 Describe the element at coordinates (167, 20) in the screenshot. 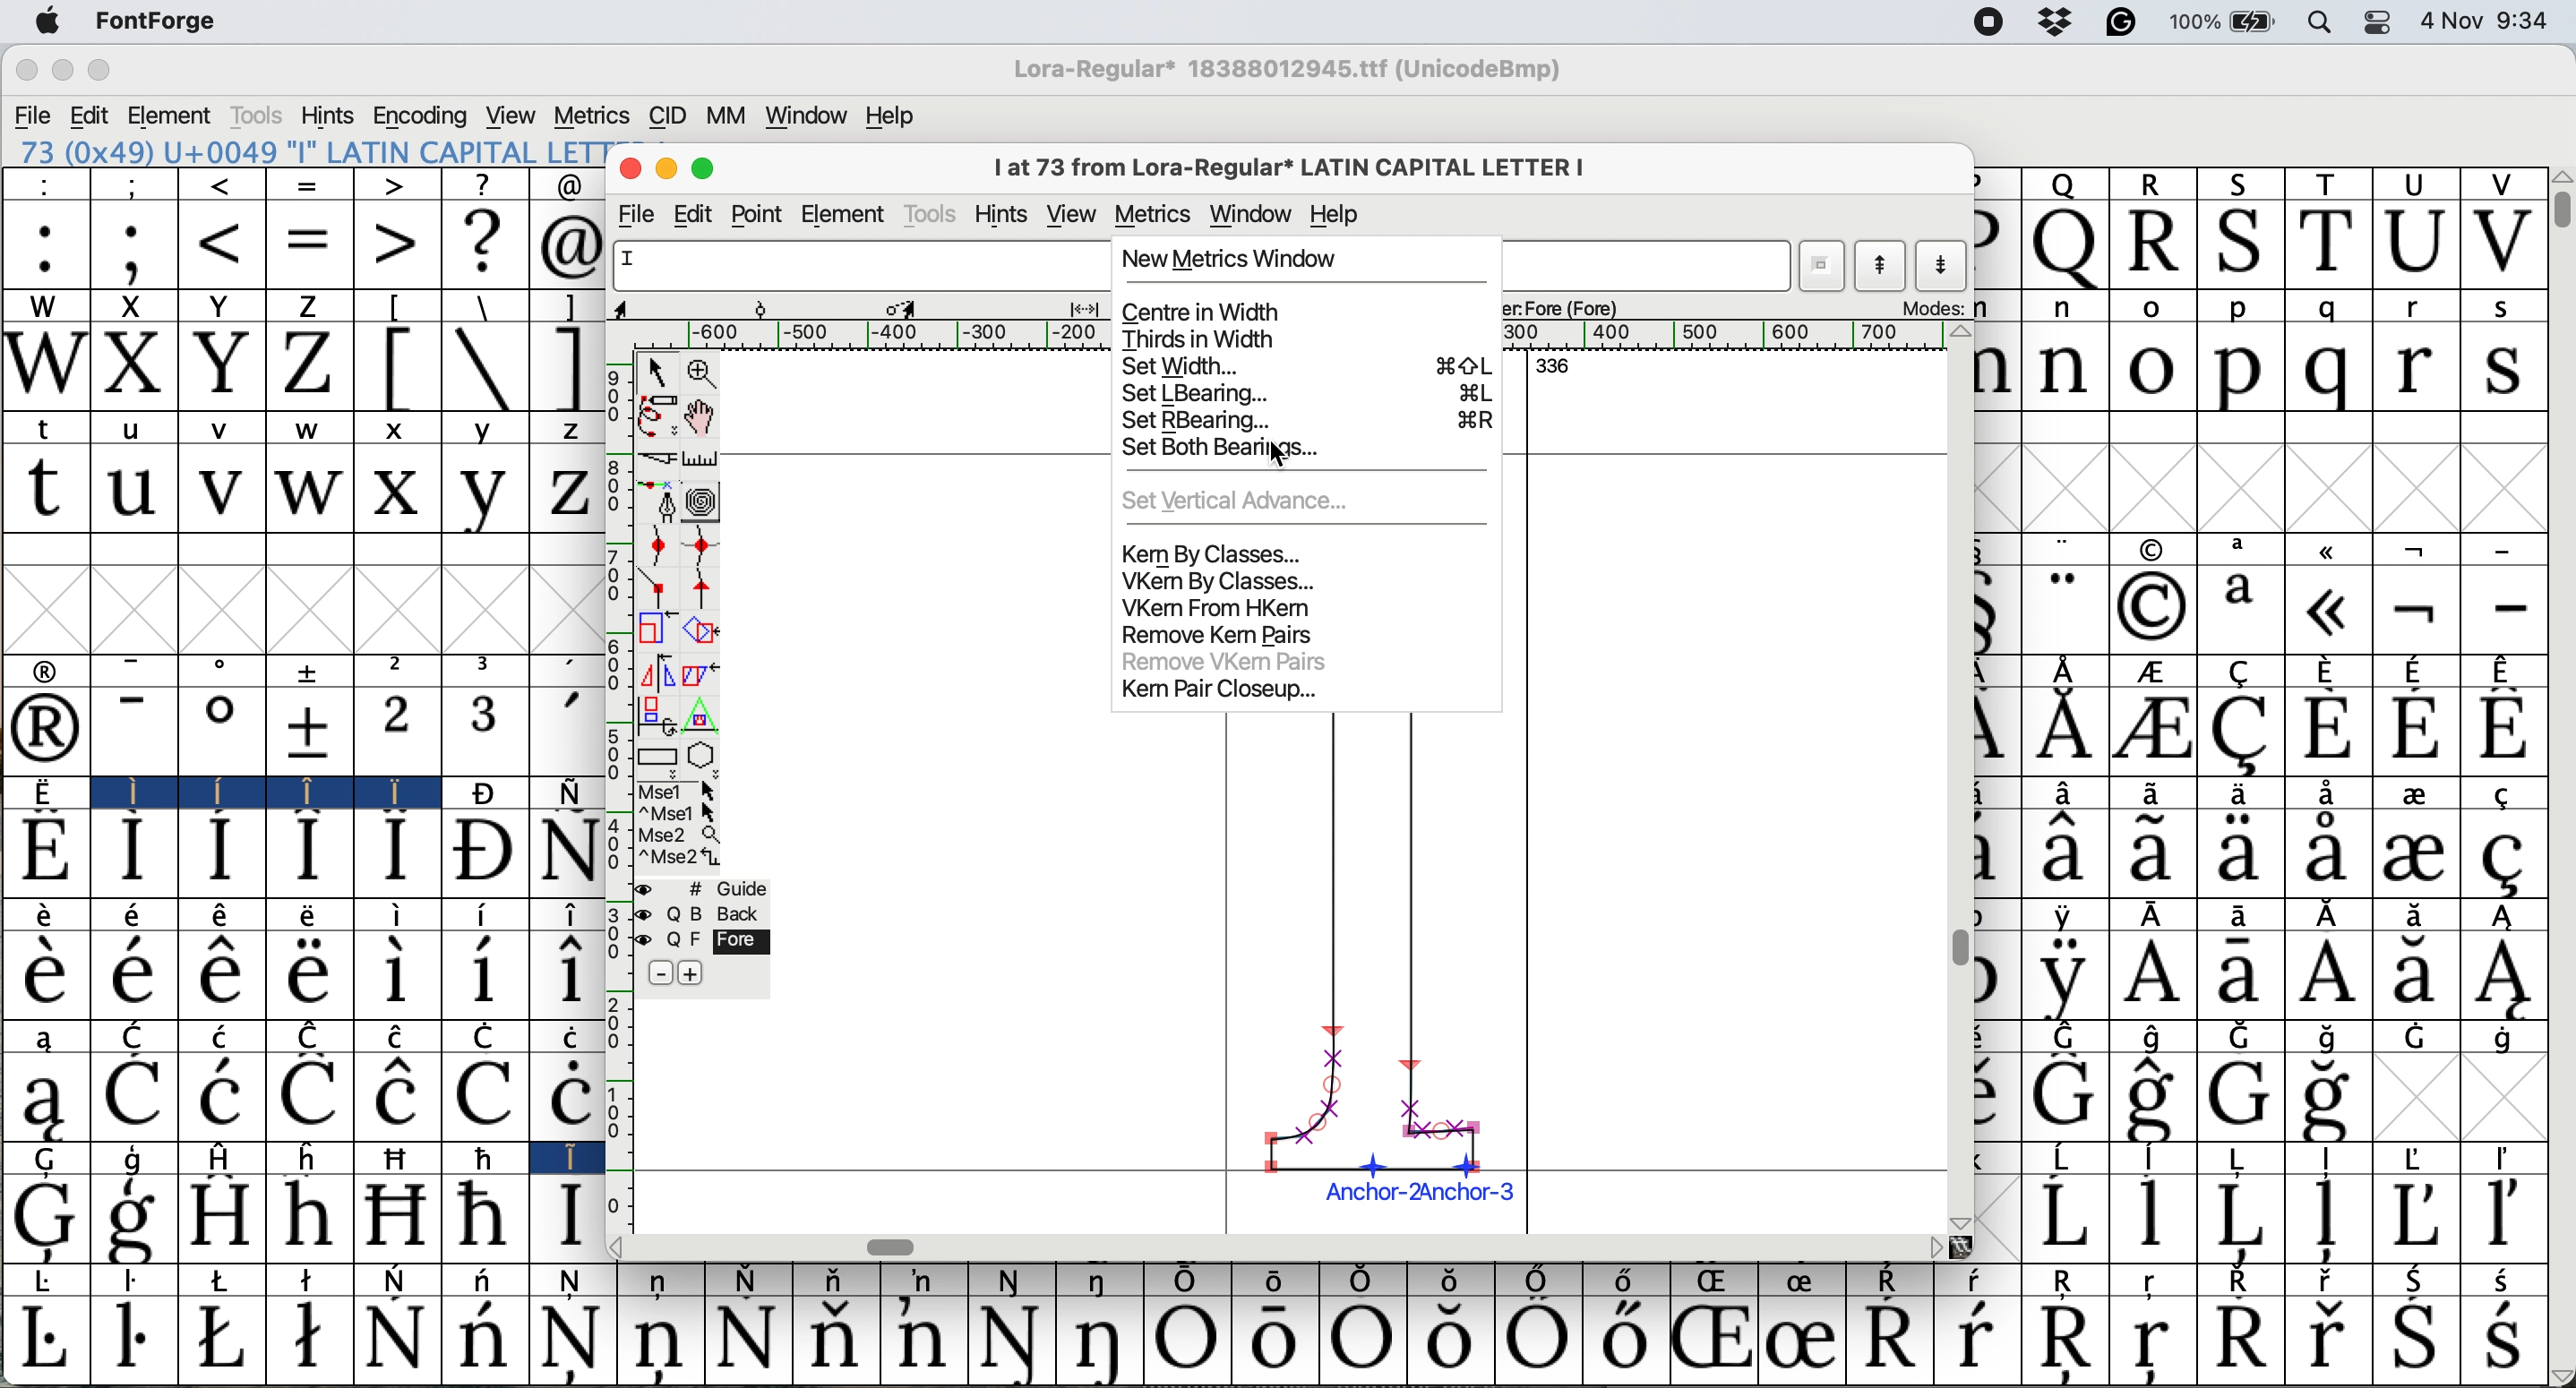

I see `font forge` at that location.